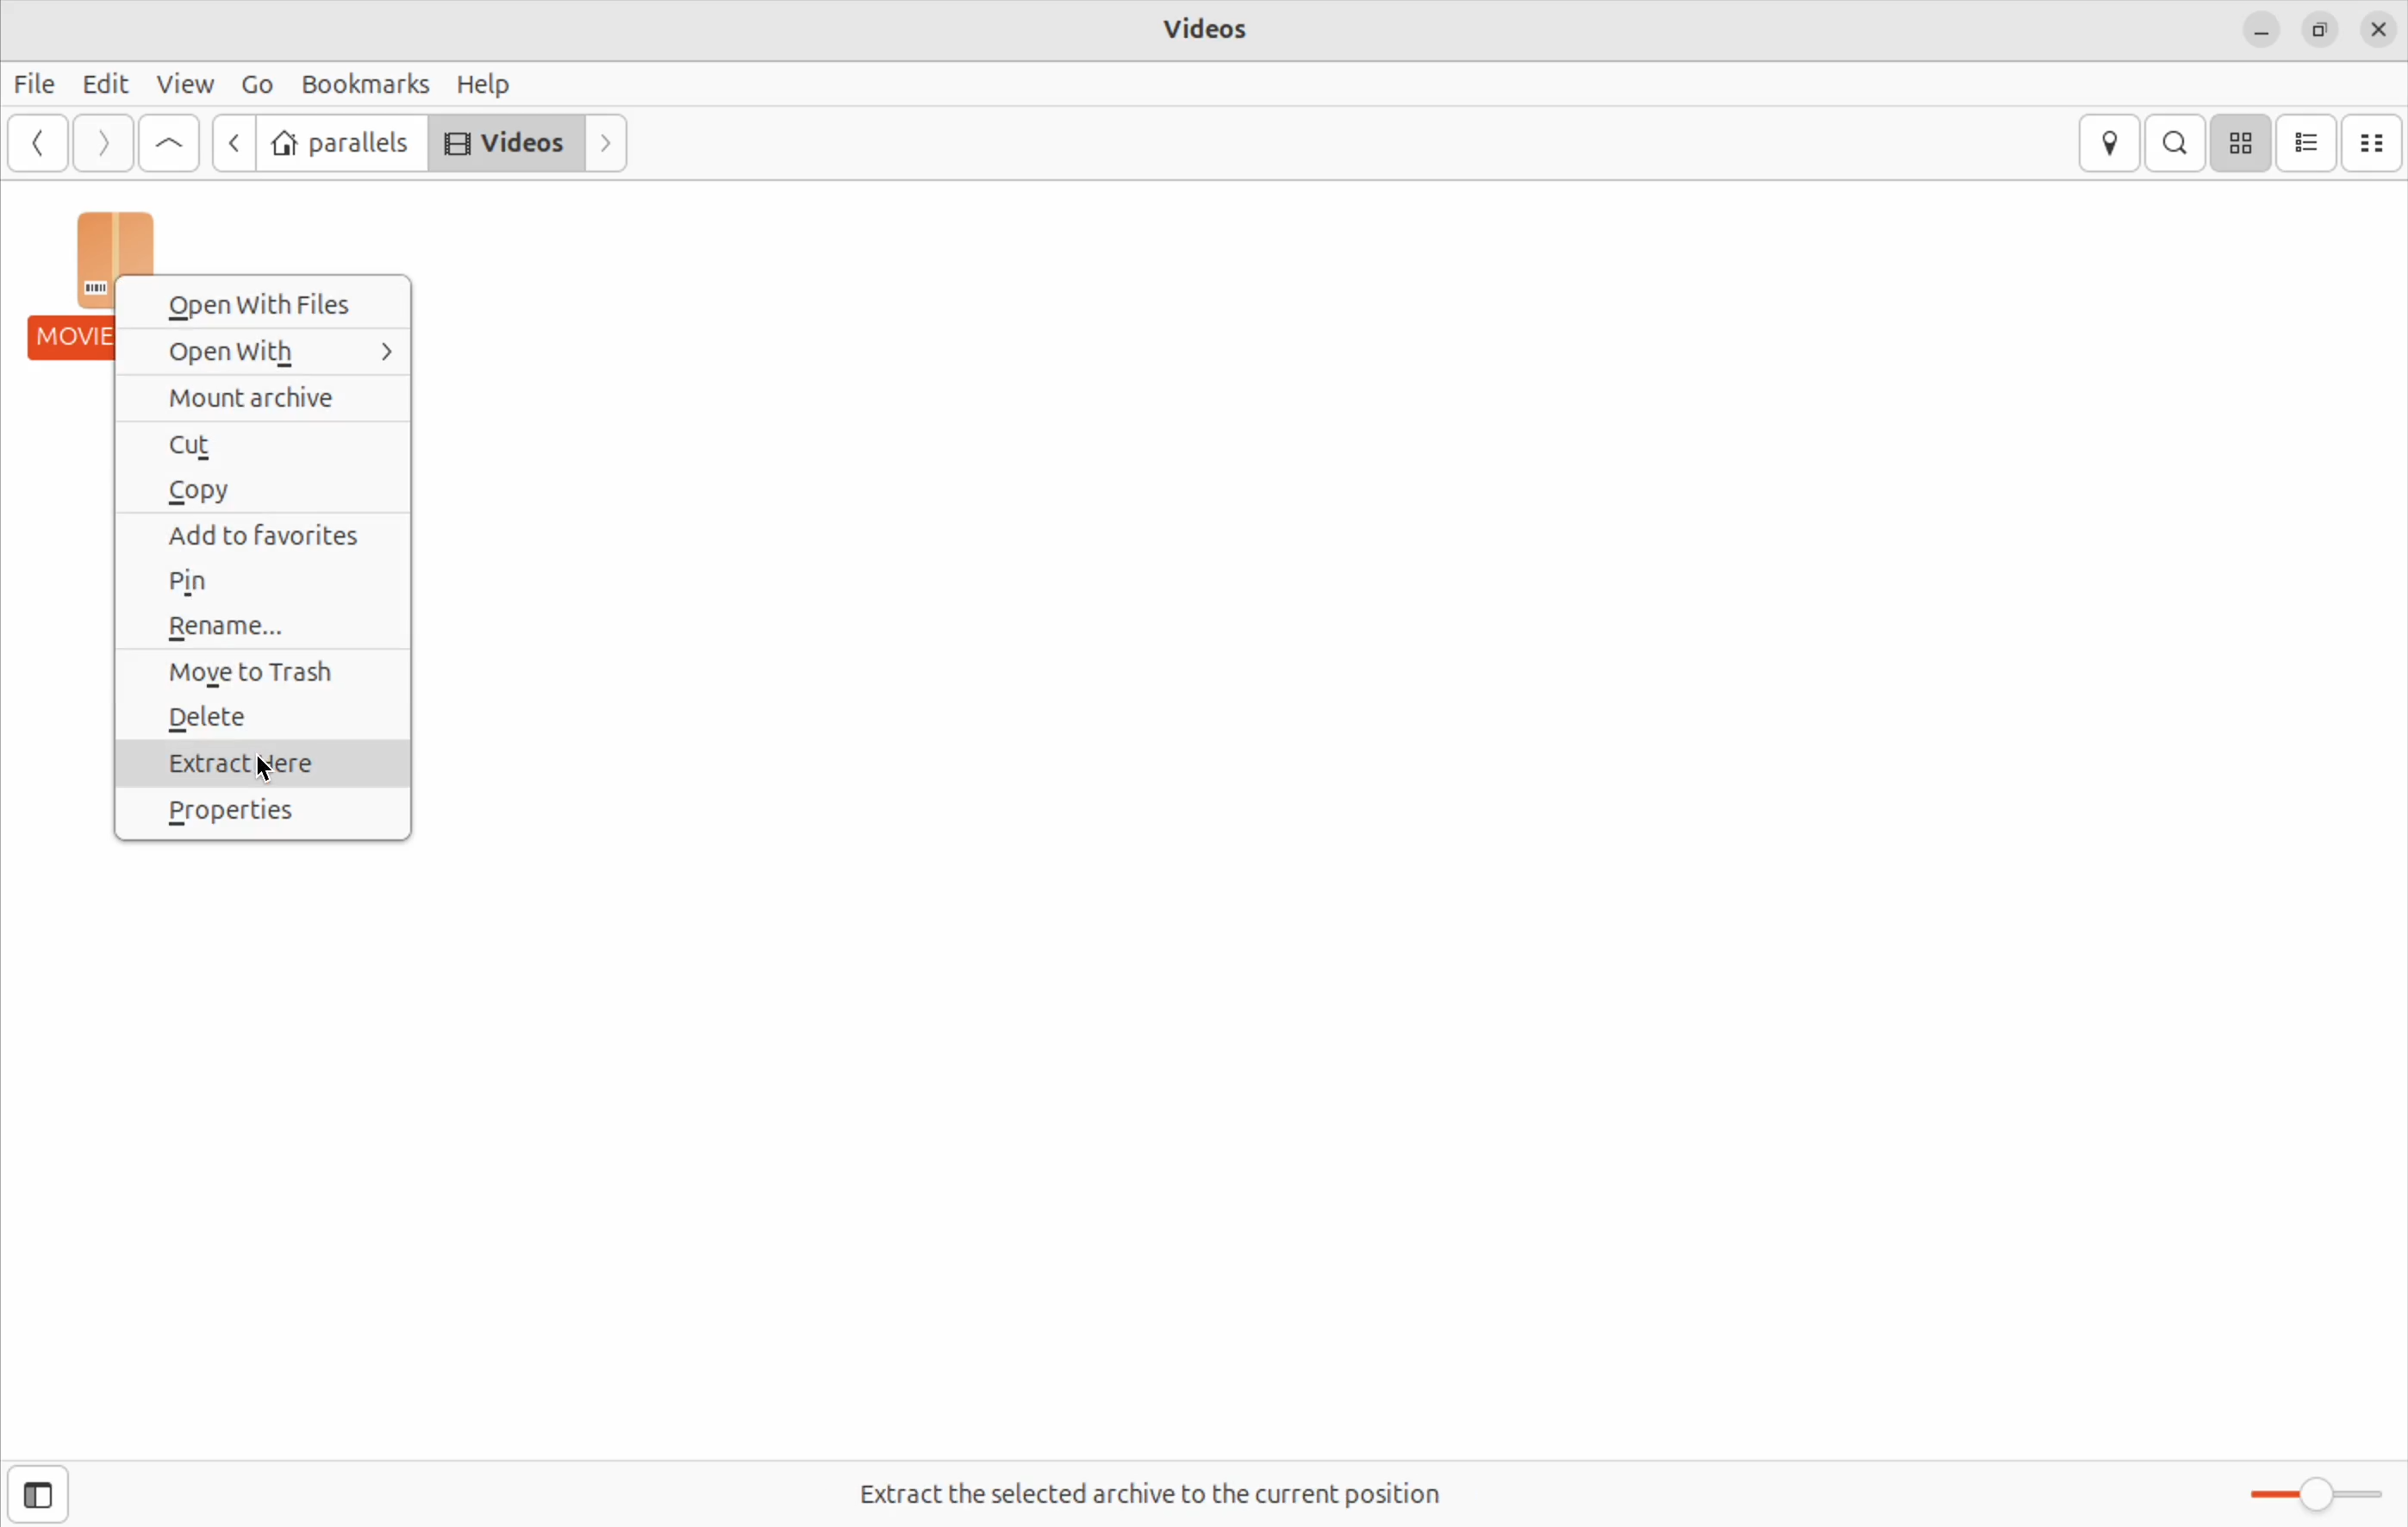 Image resolution: width=2408 pixels, height=1527 pixels. What do you see at coordinates (1211, 28) in the screenshot?
I see `vidoes` at bounding box center [1211, 28].